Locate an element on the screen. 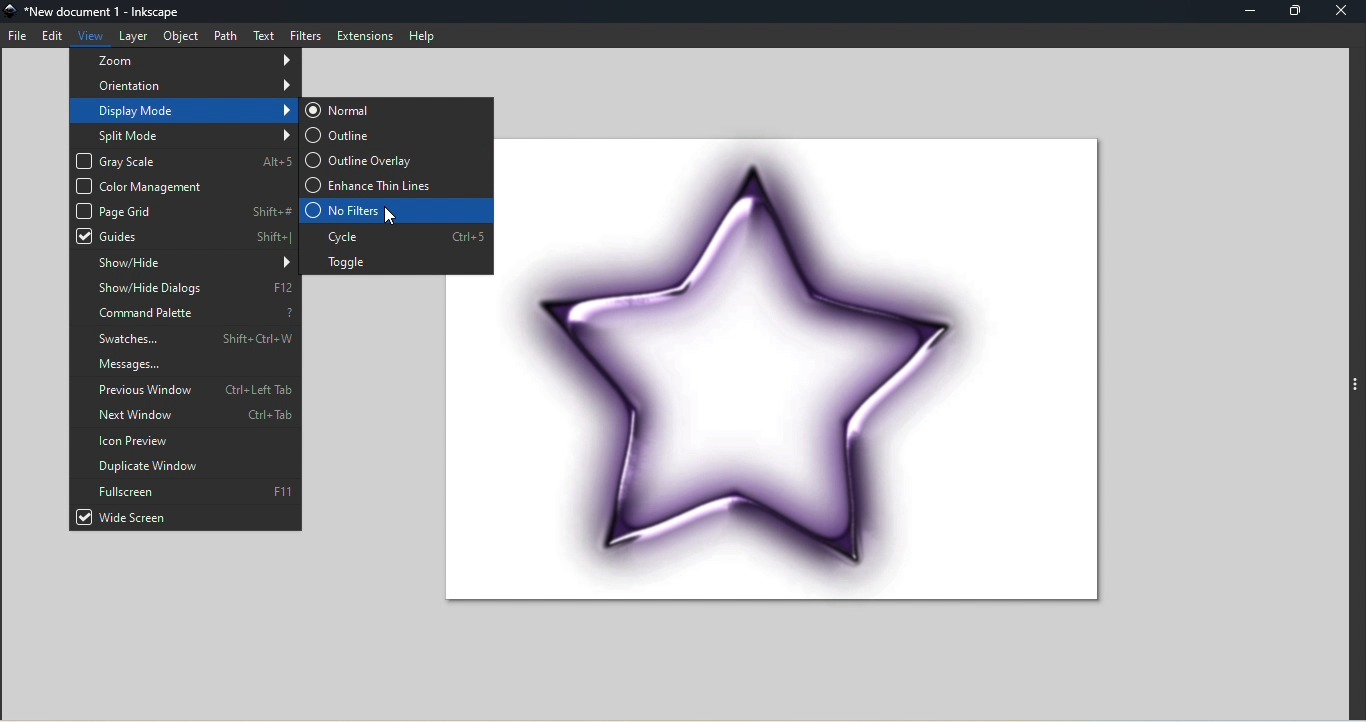 This screenshot has width=1366, height=722. Orientation is located at coordinates (183, 87).